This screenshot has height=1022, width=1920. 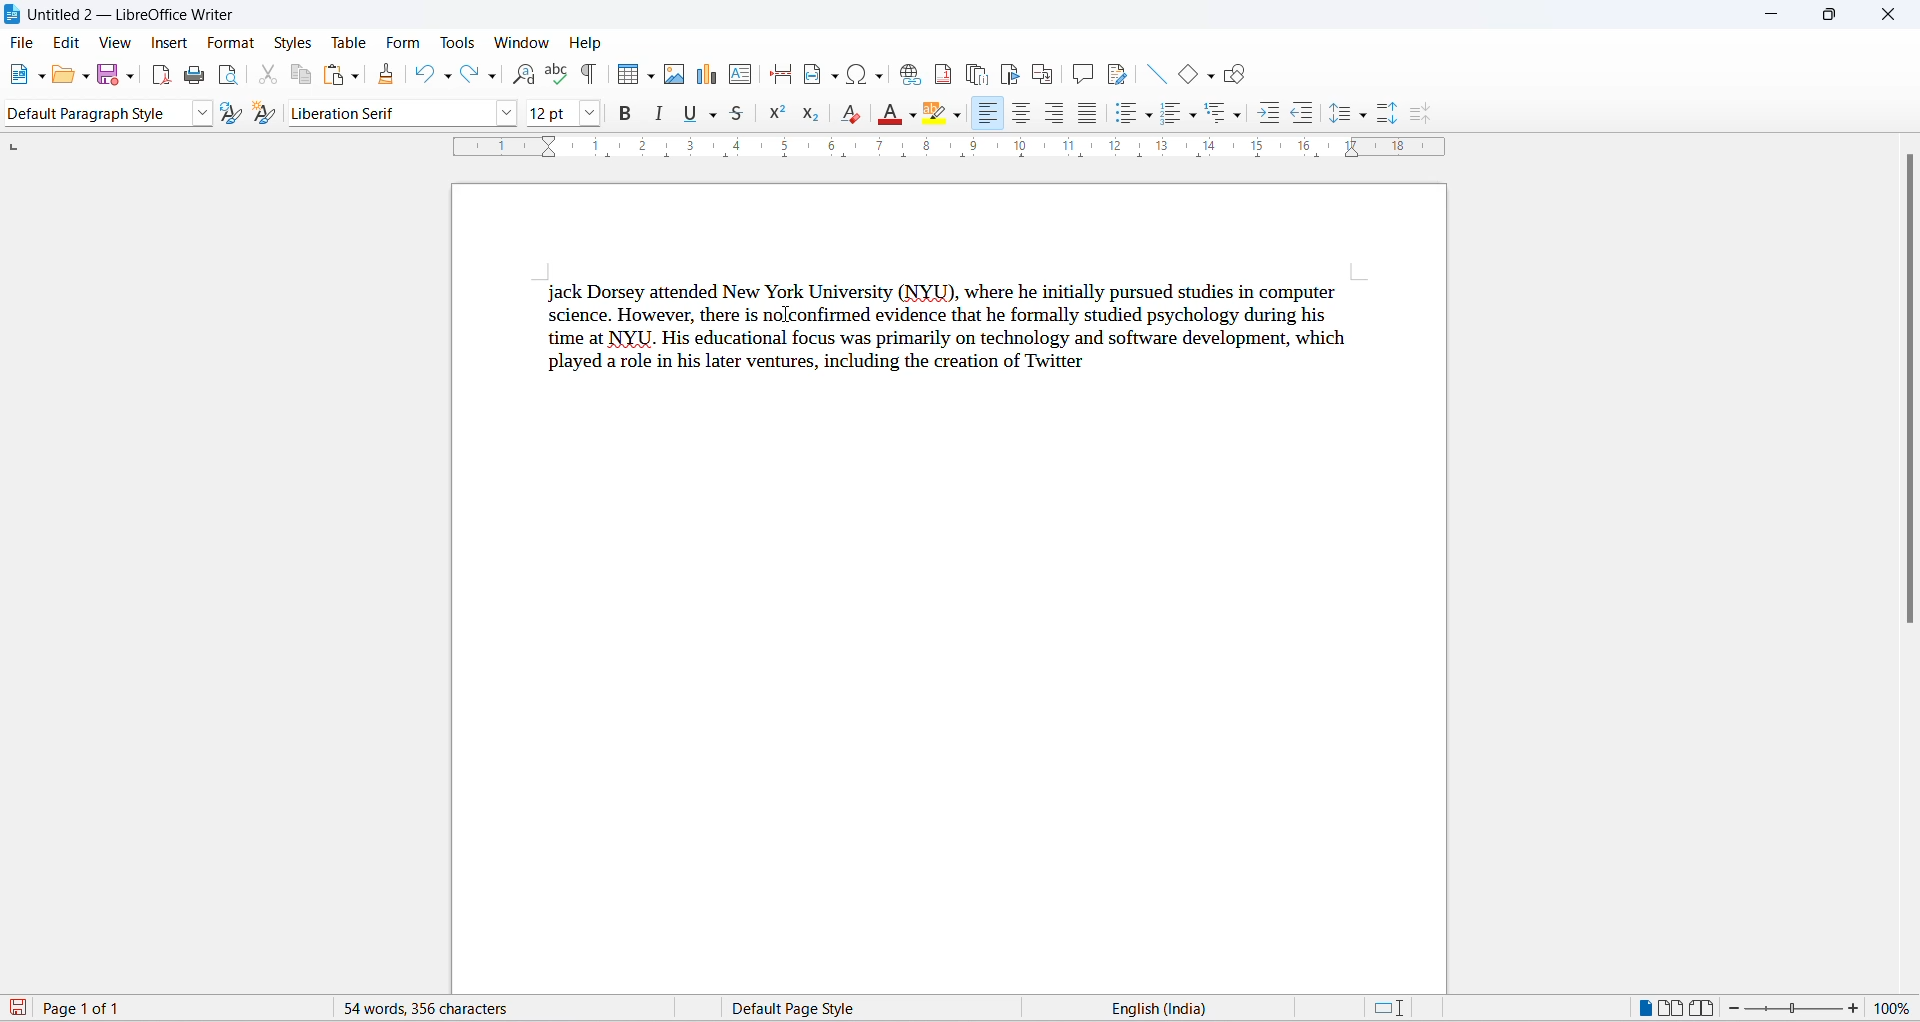 I want to click on standard selection, so click(x=1389, y=1008).